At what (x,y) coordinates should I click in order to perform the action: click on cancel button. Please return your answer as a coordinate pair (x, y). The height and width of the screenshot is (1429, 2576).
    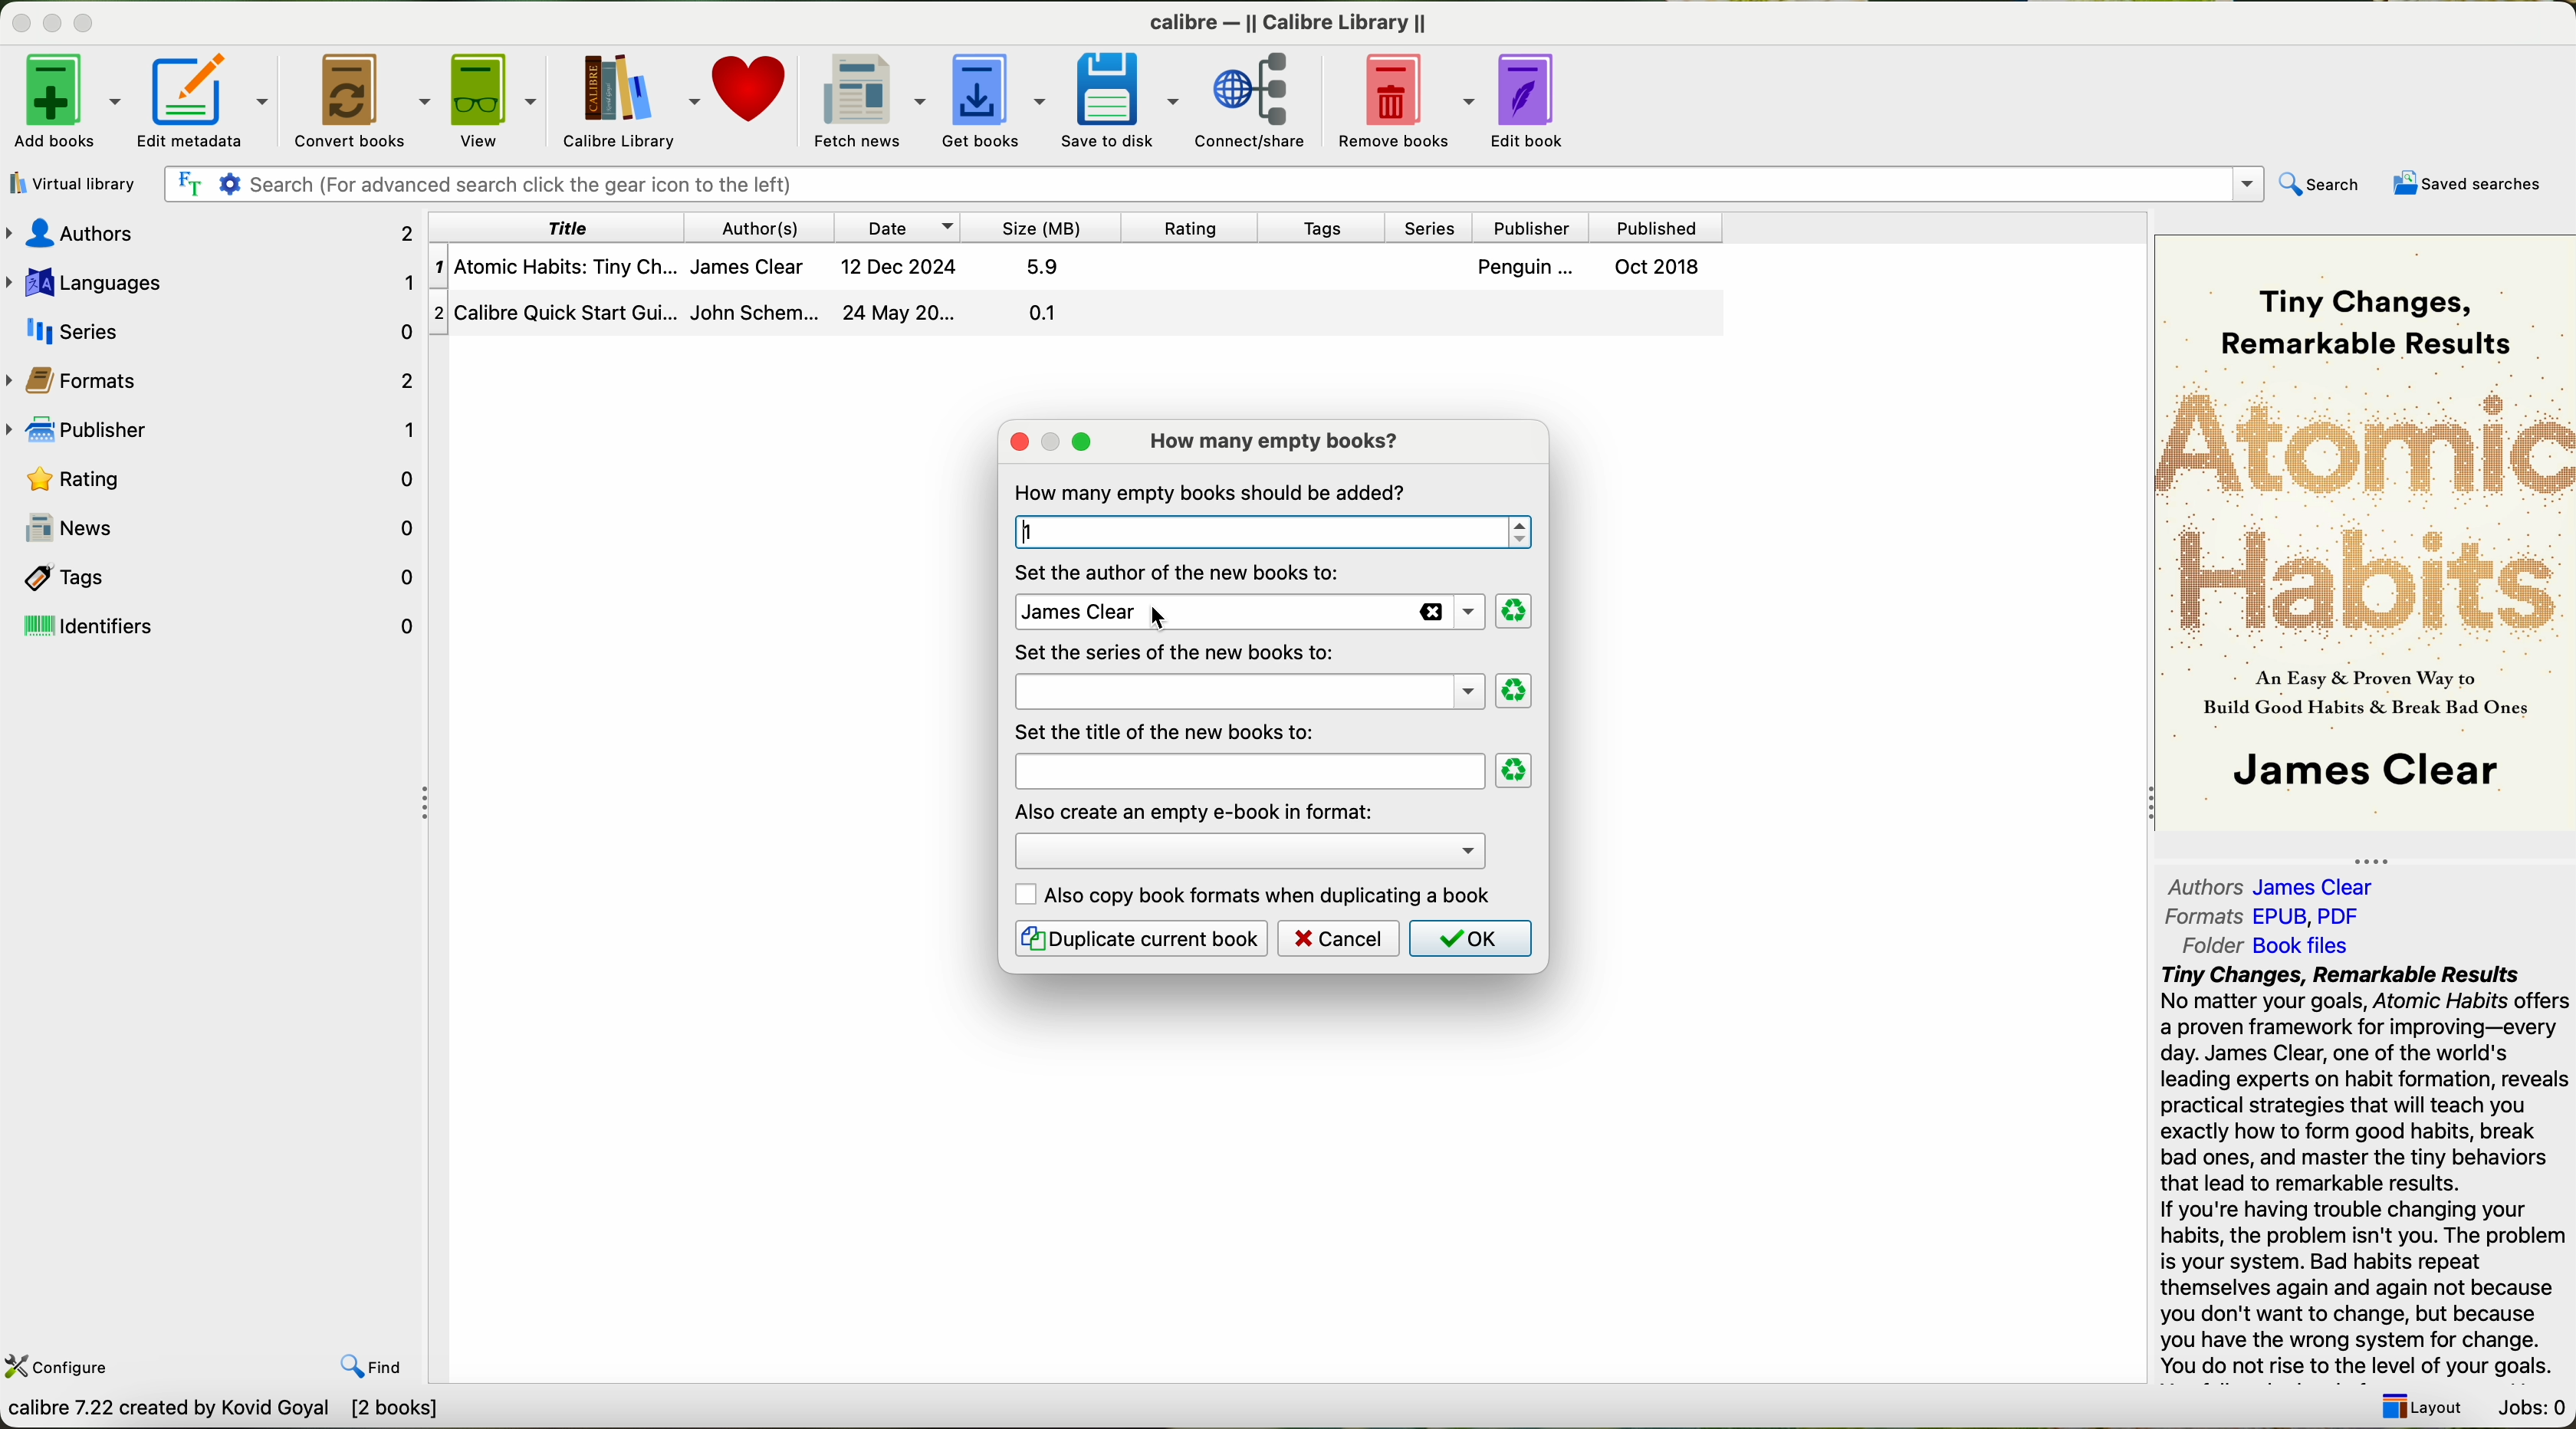
    Looking at the image, I should click on (1339, 938).